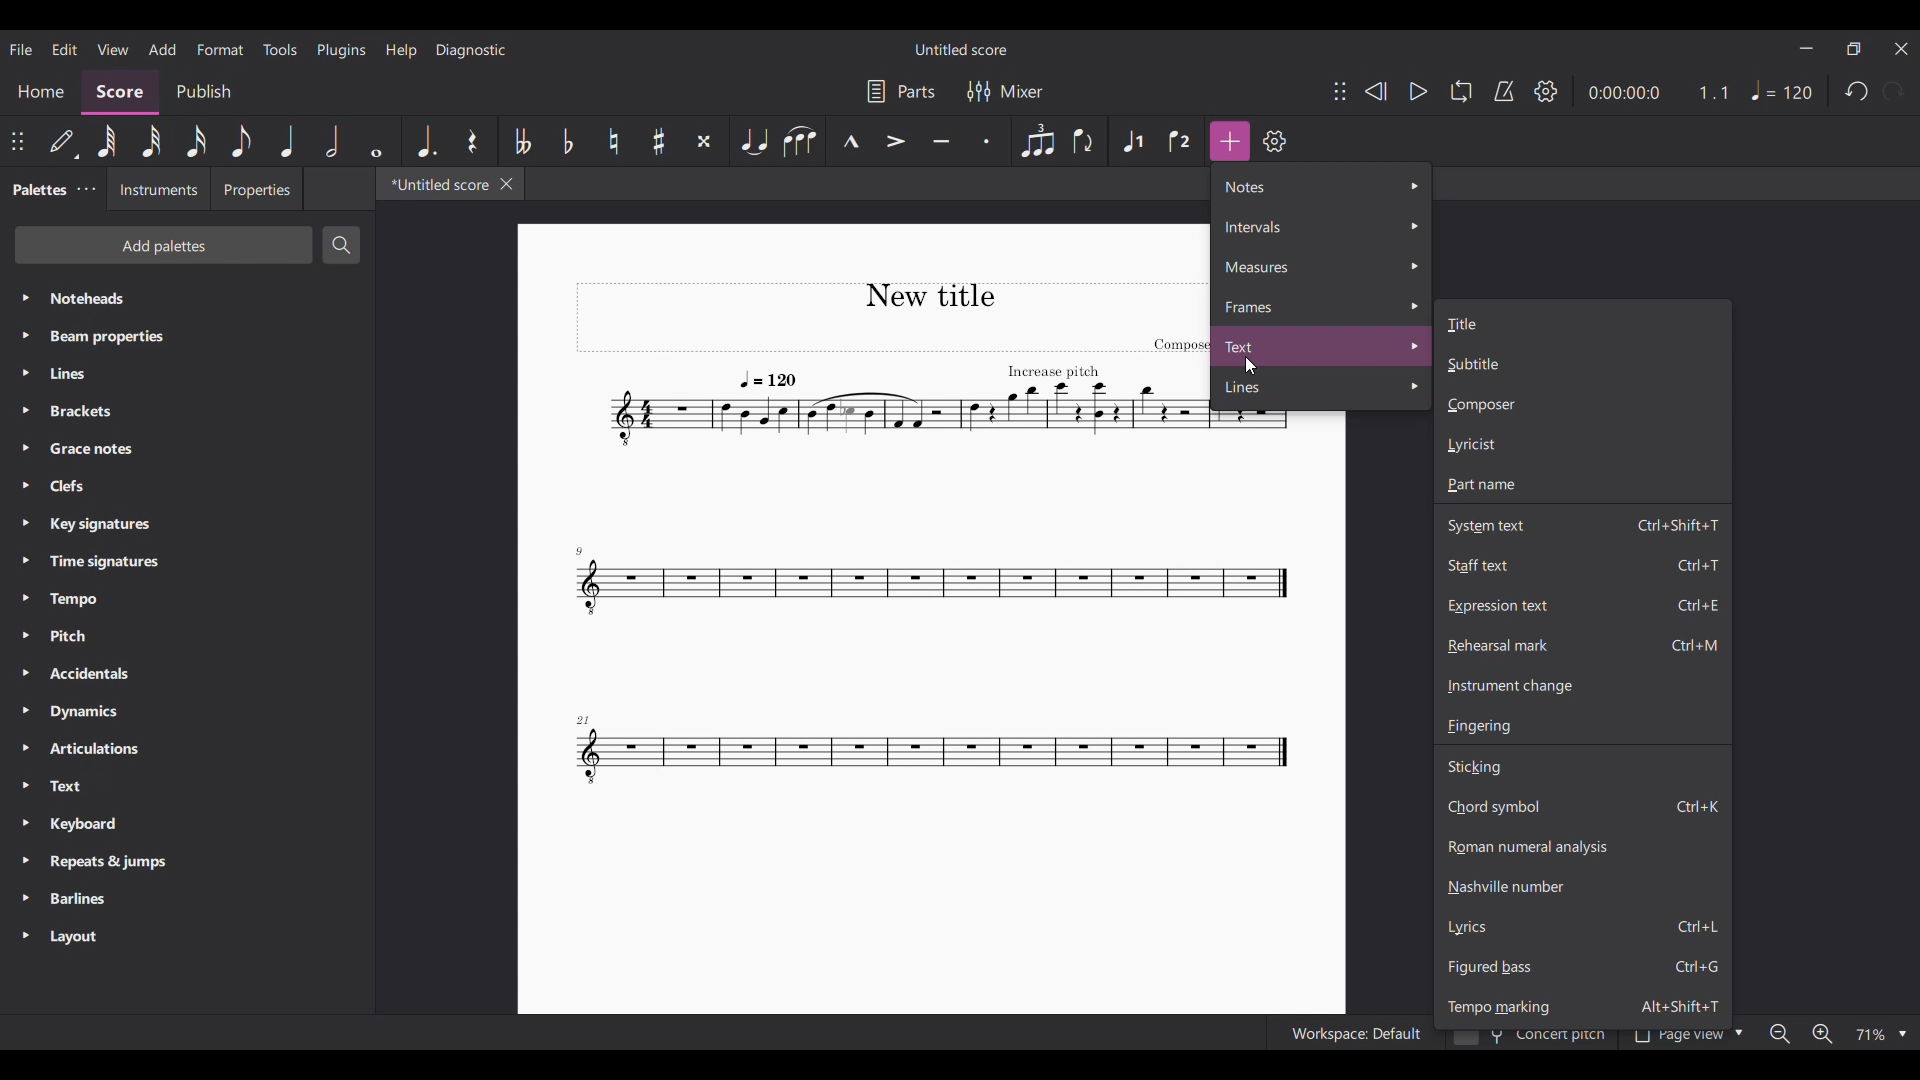 This screenshot has height=1080, width=1920. I want to click on Noteheads, so click(188, 299).